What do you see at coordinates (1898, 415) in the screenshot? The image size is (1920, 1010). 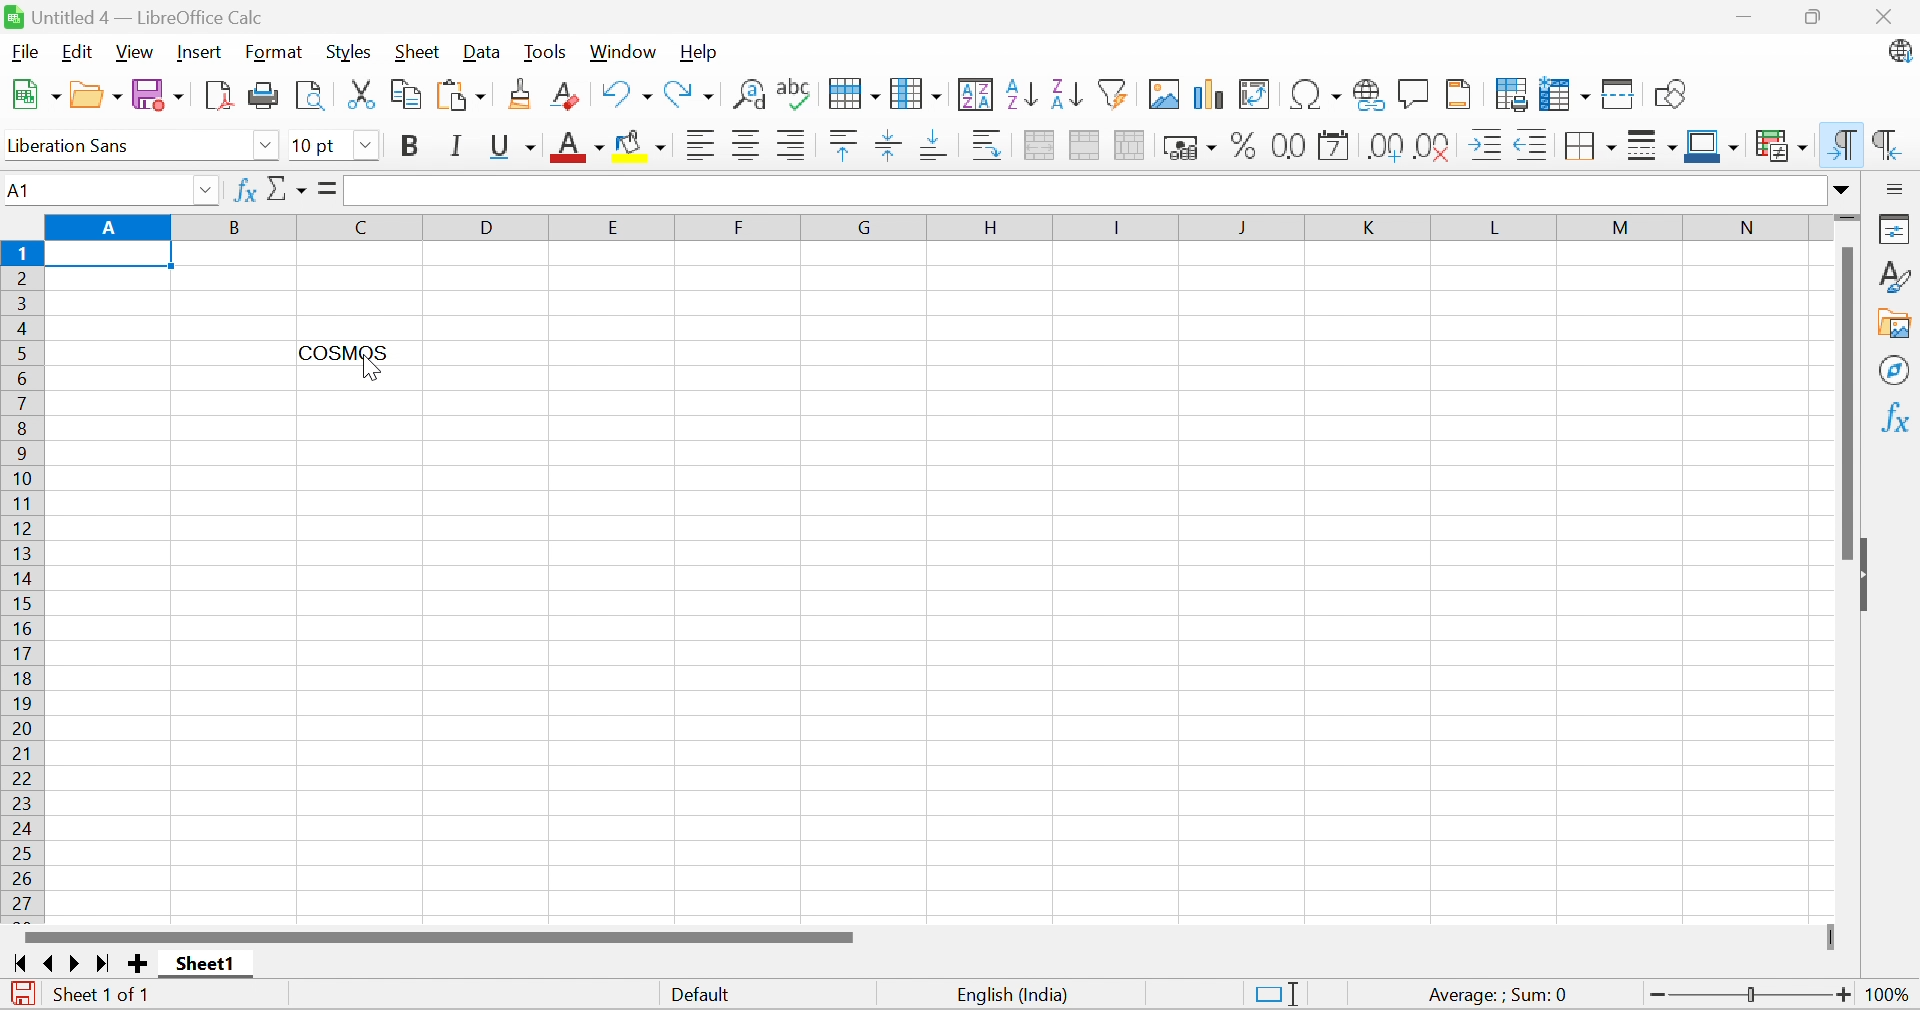 I see `Functions` at bounding box center [1898, 415].